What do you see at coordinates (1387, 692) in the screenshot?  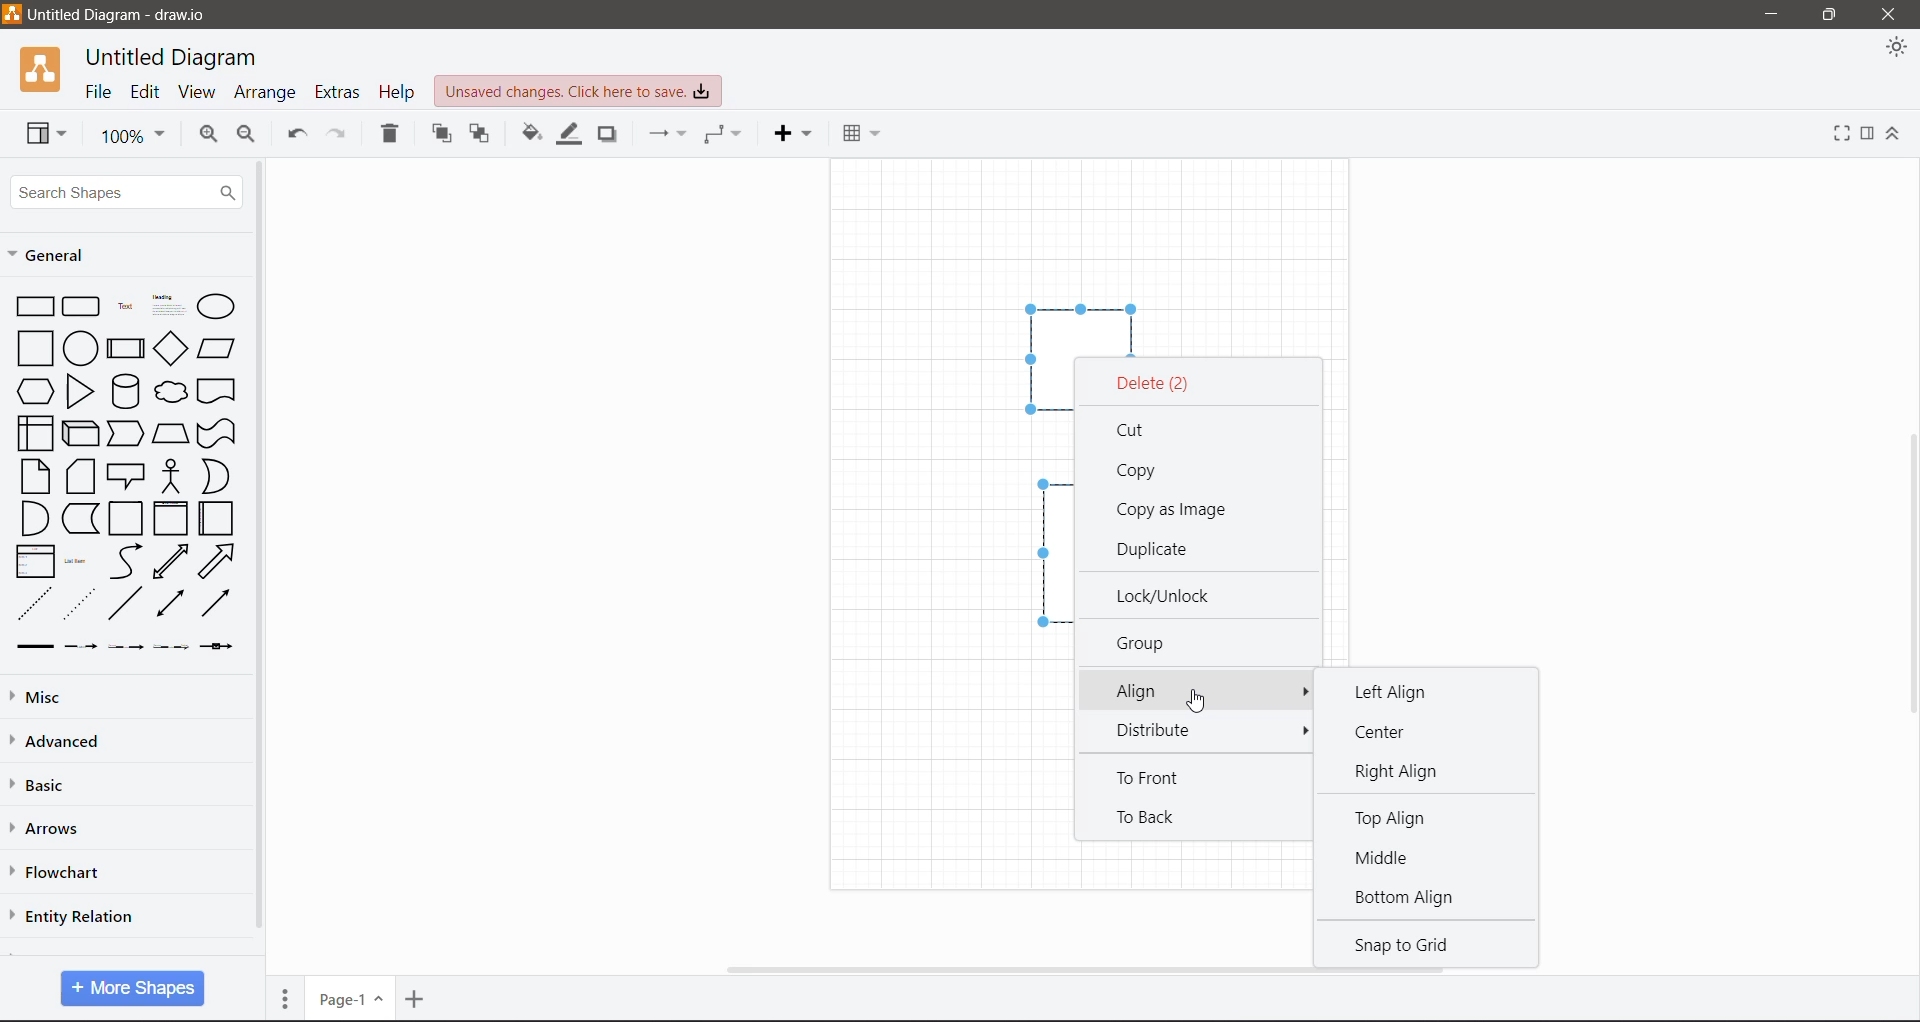 I see `Left Align` at bounding box center [1387, 692].